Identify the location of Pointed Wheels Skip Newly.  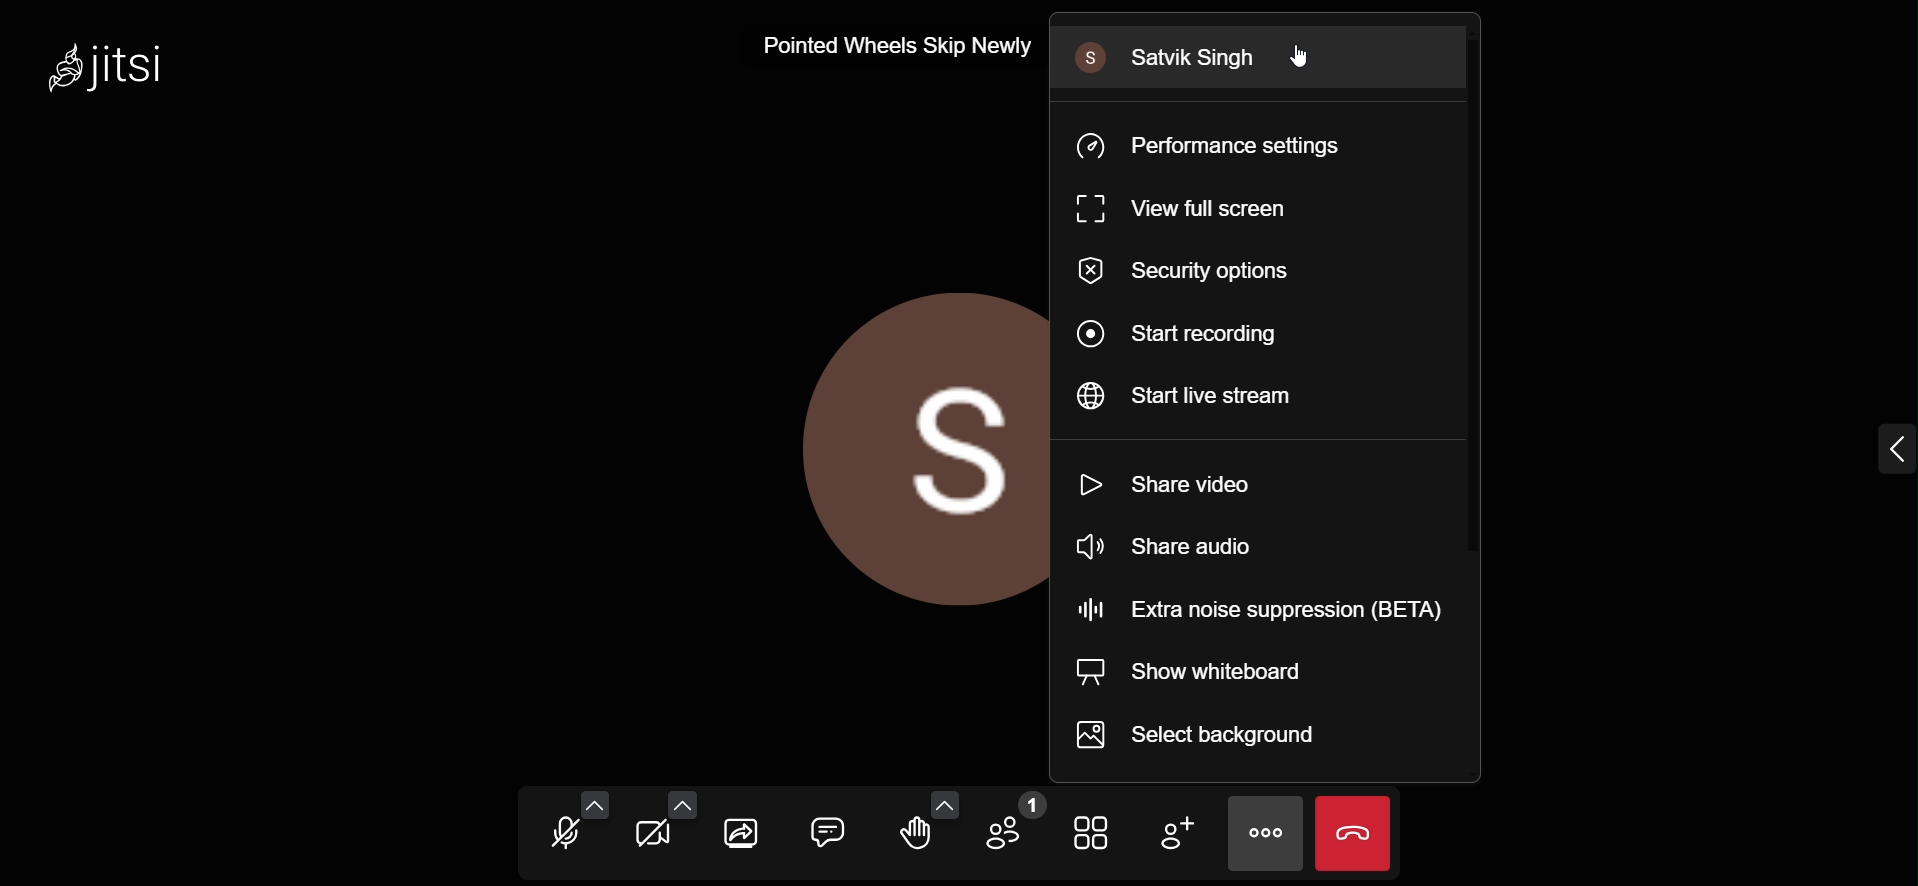
(893, 46).